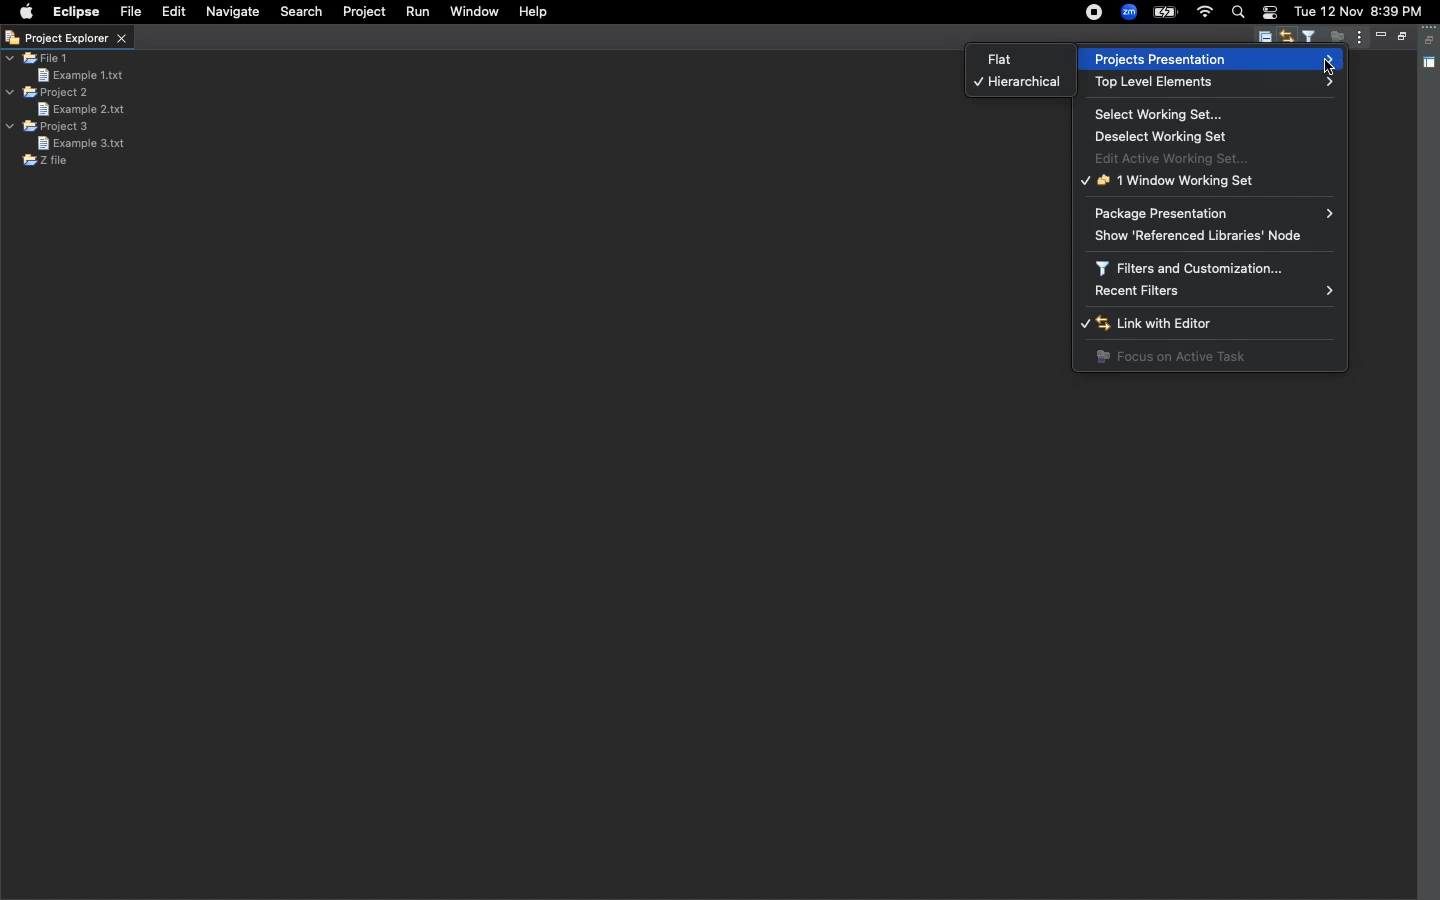 This screenshot has width=1440, height=900. What do you see at coordinates (473, 14) in the screenshot?
I see `Window` at bounding box center [473, 14].